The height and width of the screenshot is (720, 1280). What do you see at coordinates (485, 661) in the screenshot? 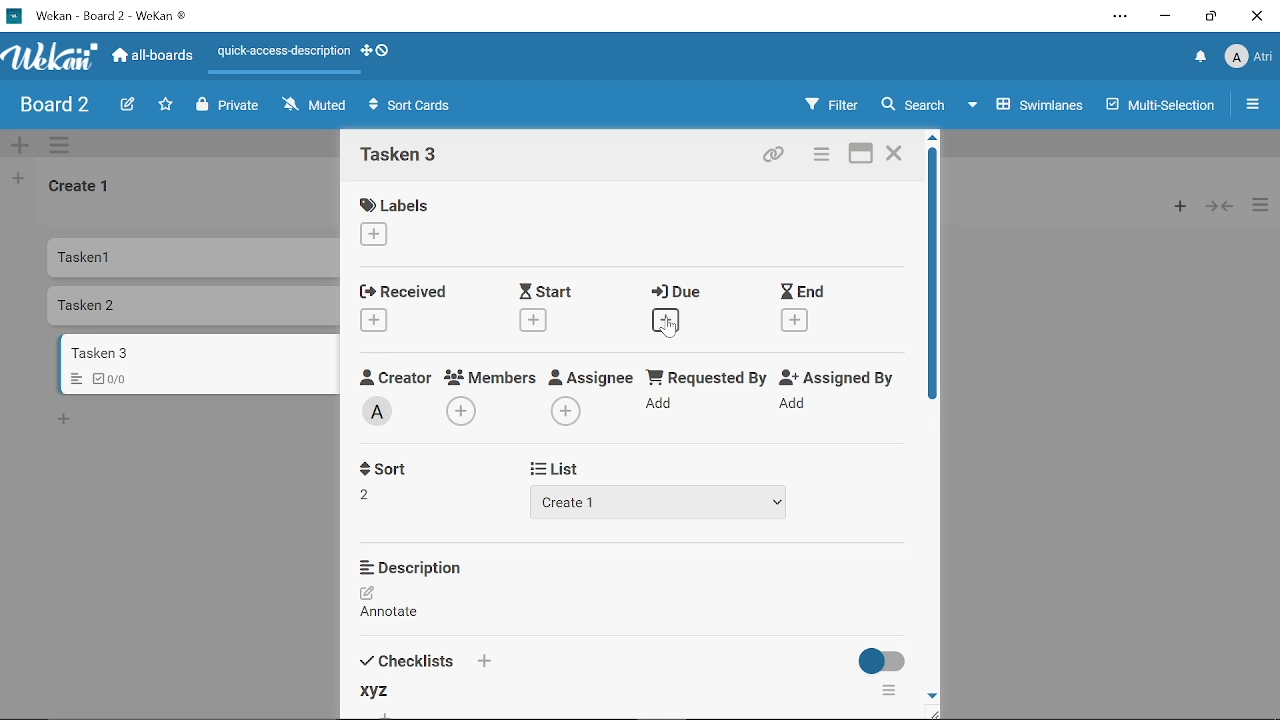
I see `Add checklist` at bounding box center [485, 661].